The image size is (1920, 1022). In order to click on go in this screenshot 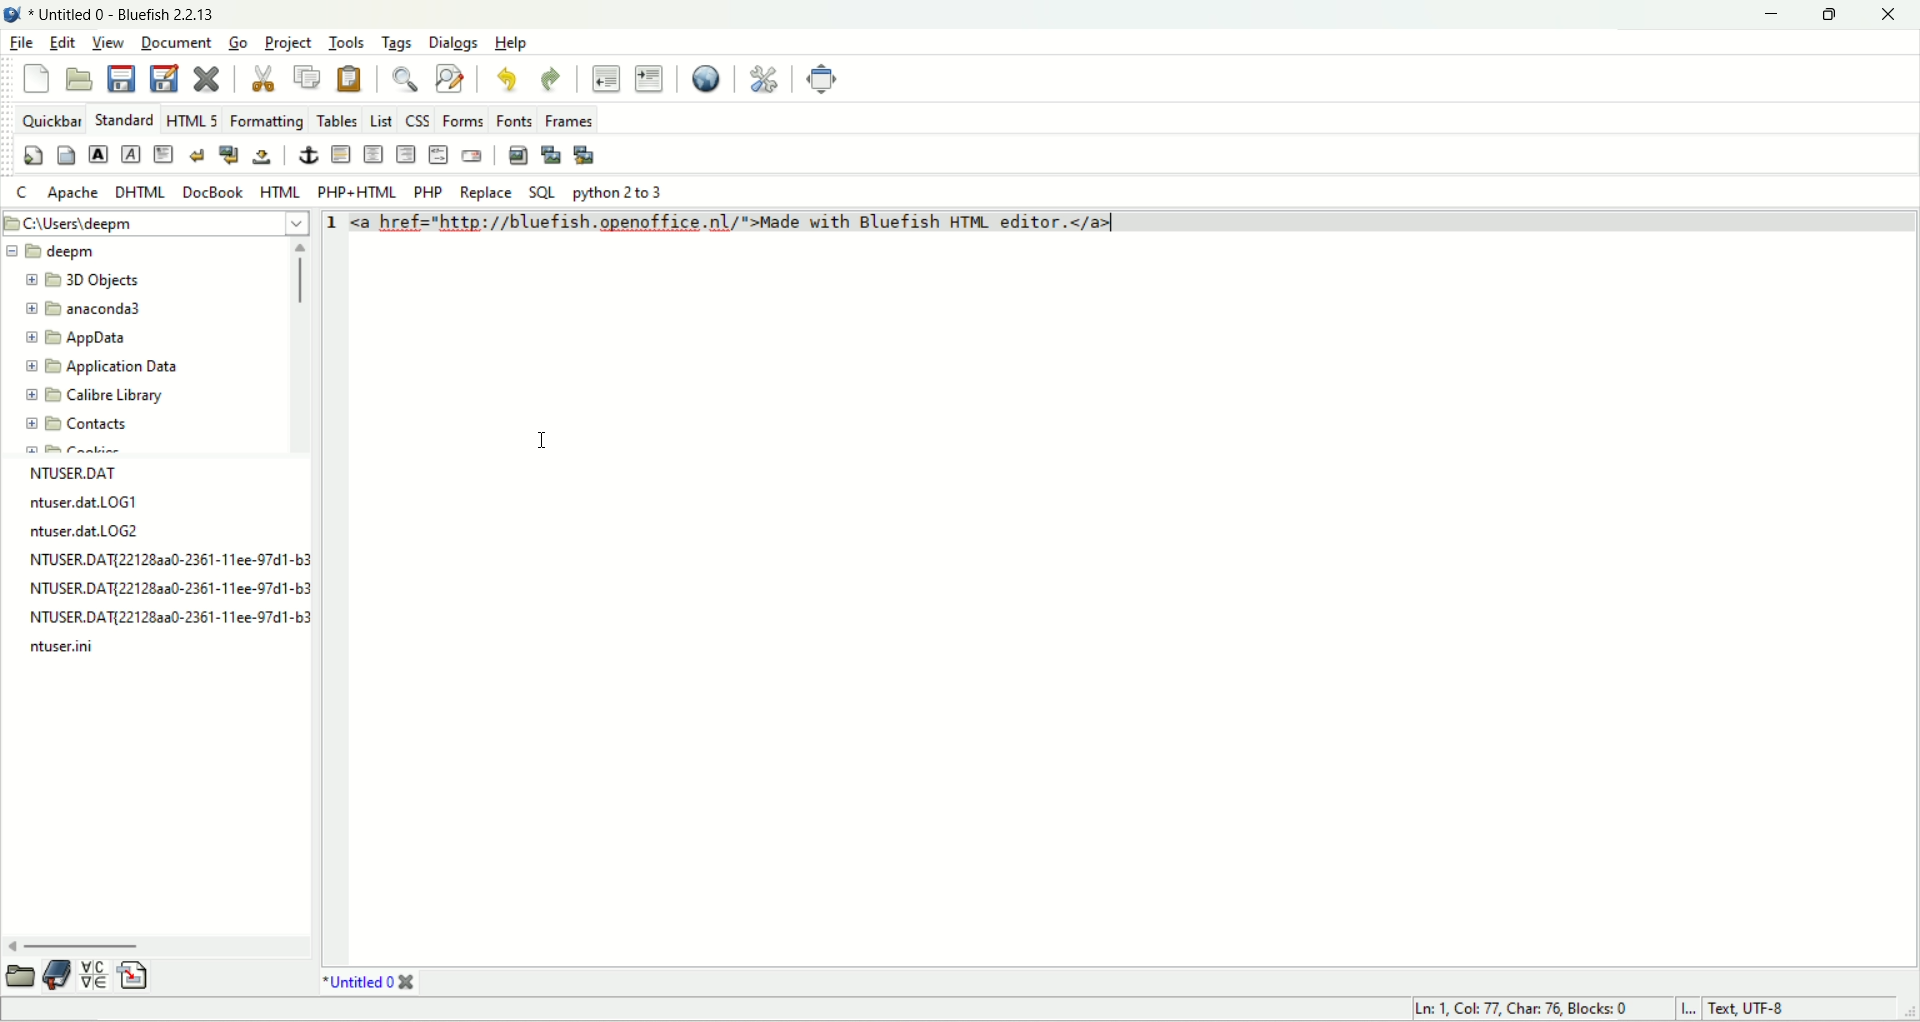, I will do `click(235, 44)`.